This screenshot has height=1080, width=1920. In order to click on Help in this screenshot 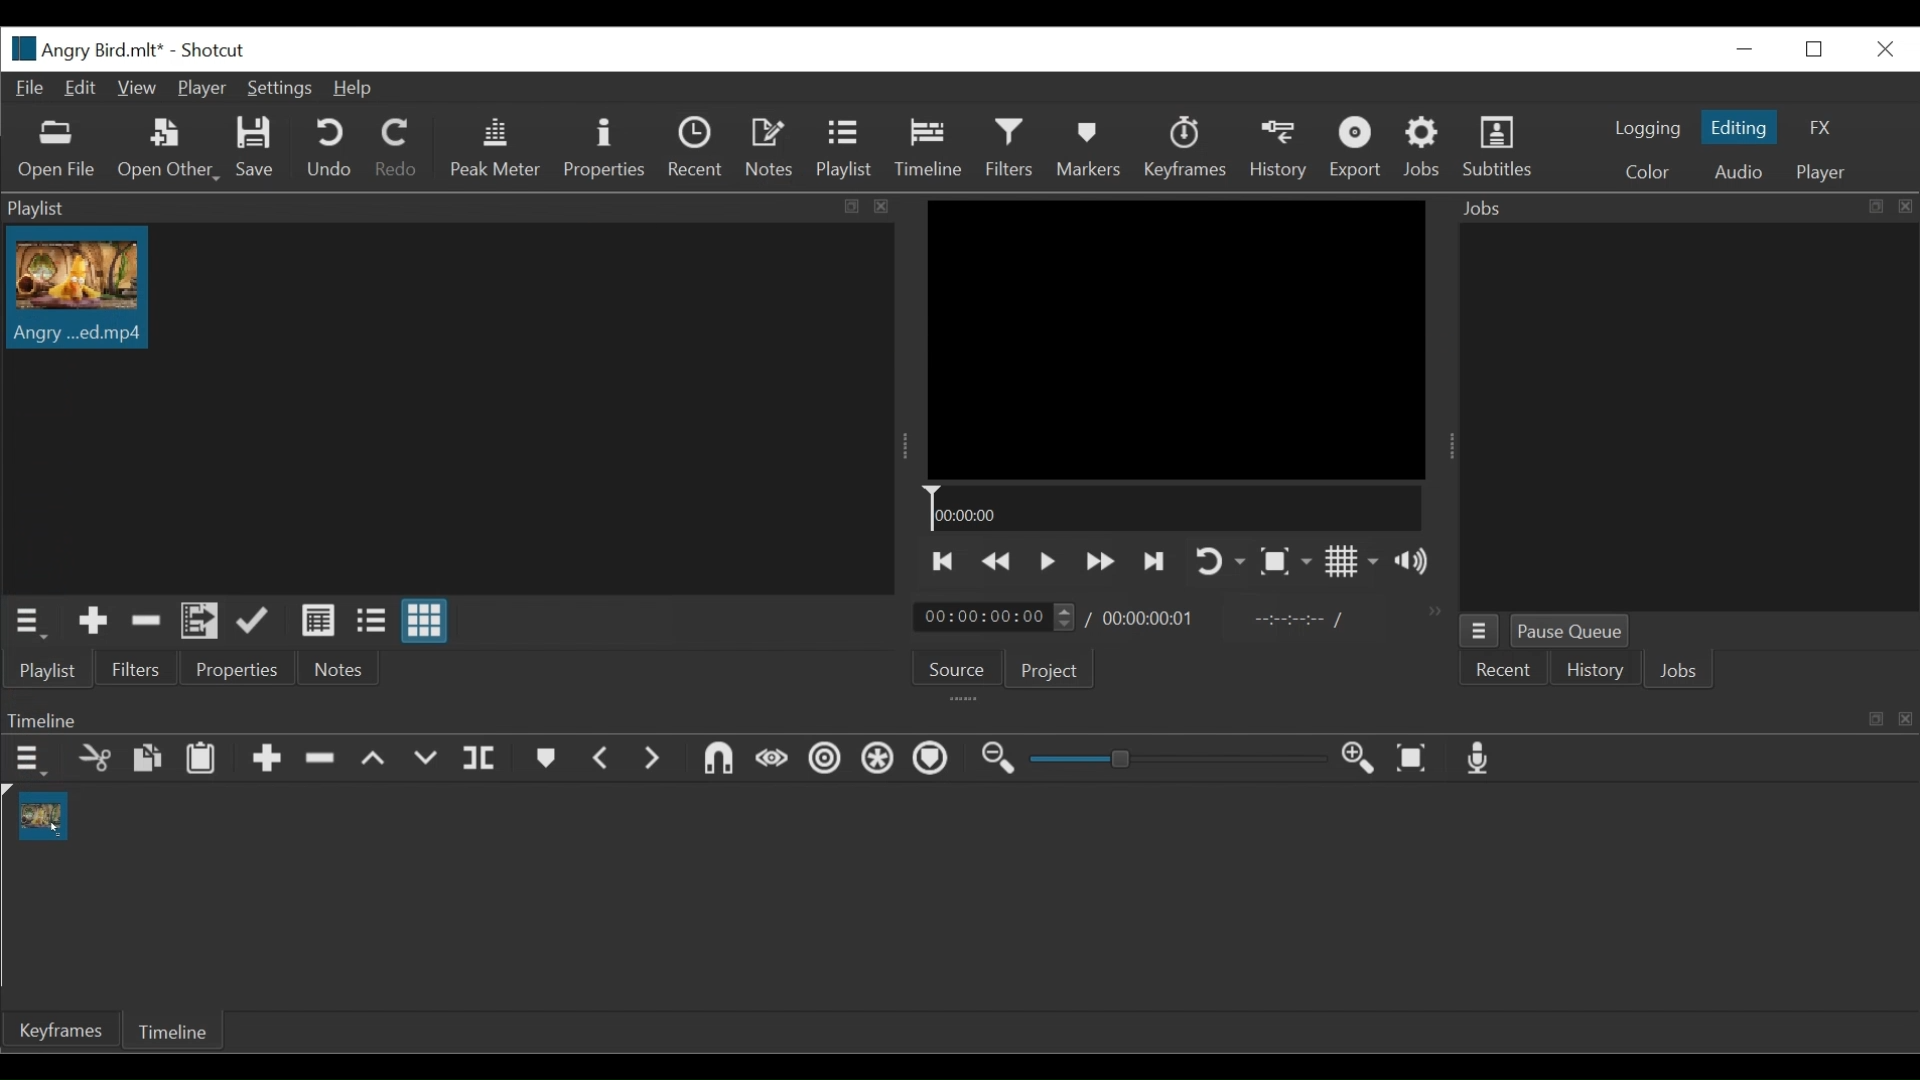, I will do `click(350, 89)`.